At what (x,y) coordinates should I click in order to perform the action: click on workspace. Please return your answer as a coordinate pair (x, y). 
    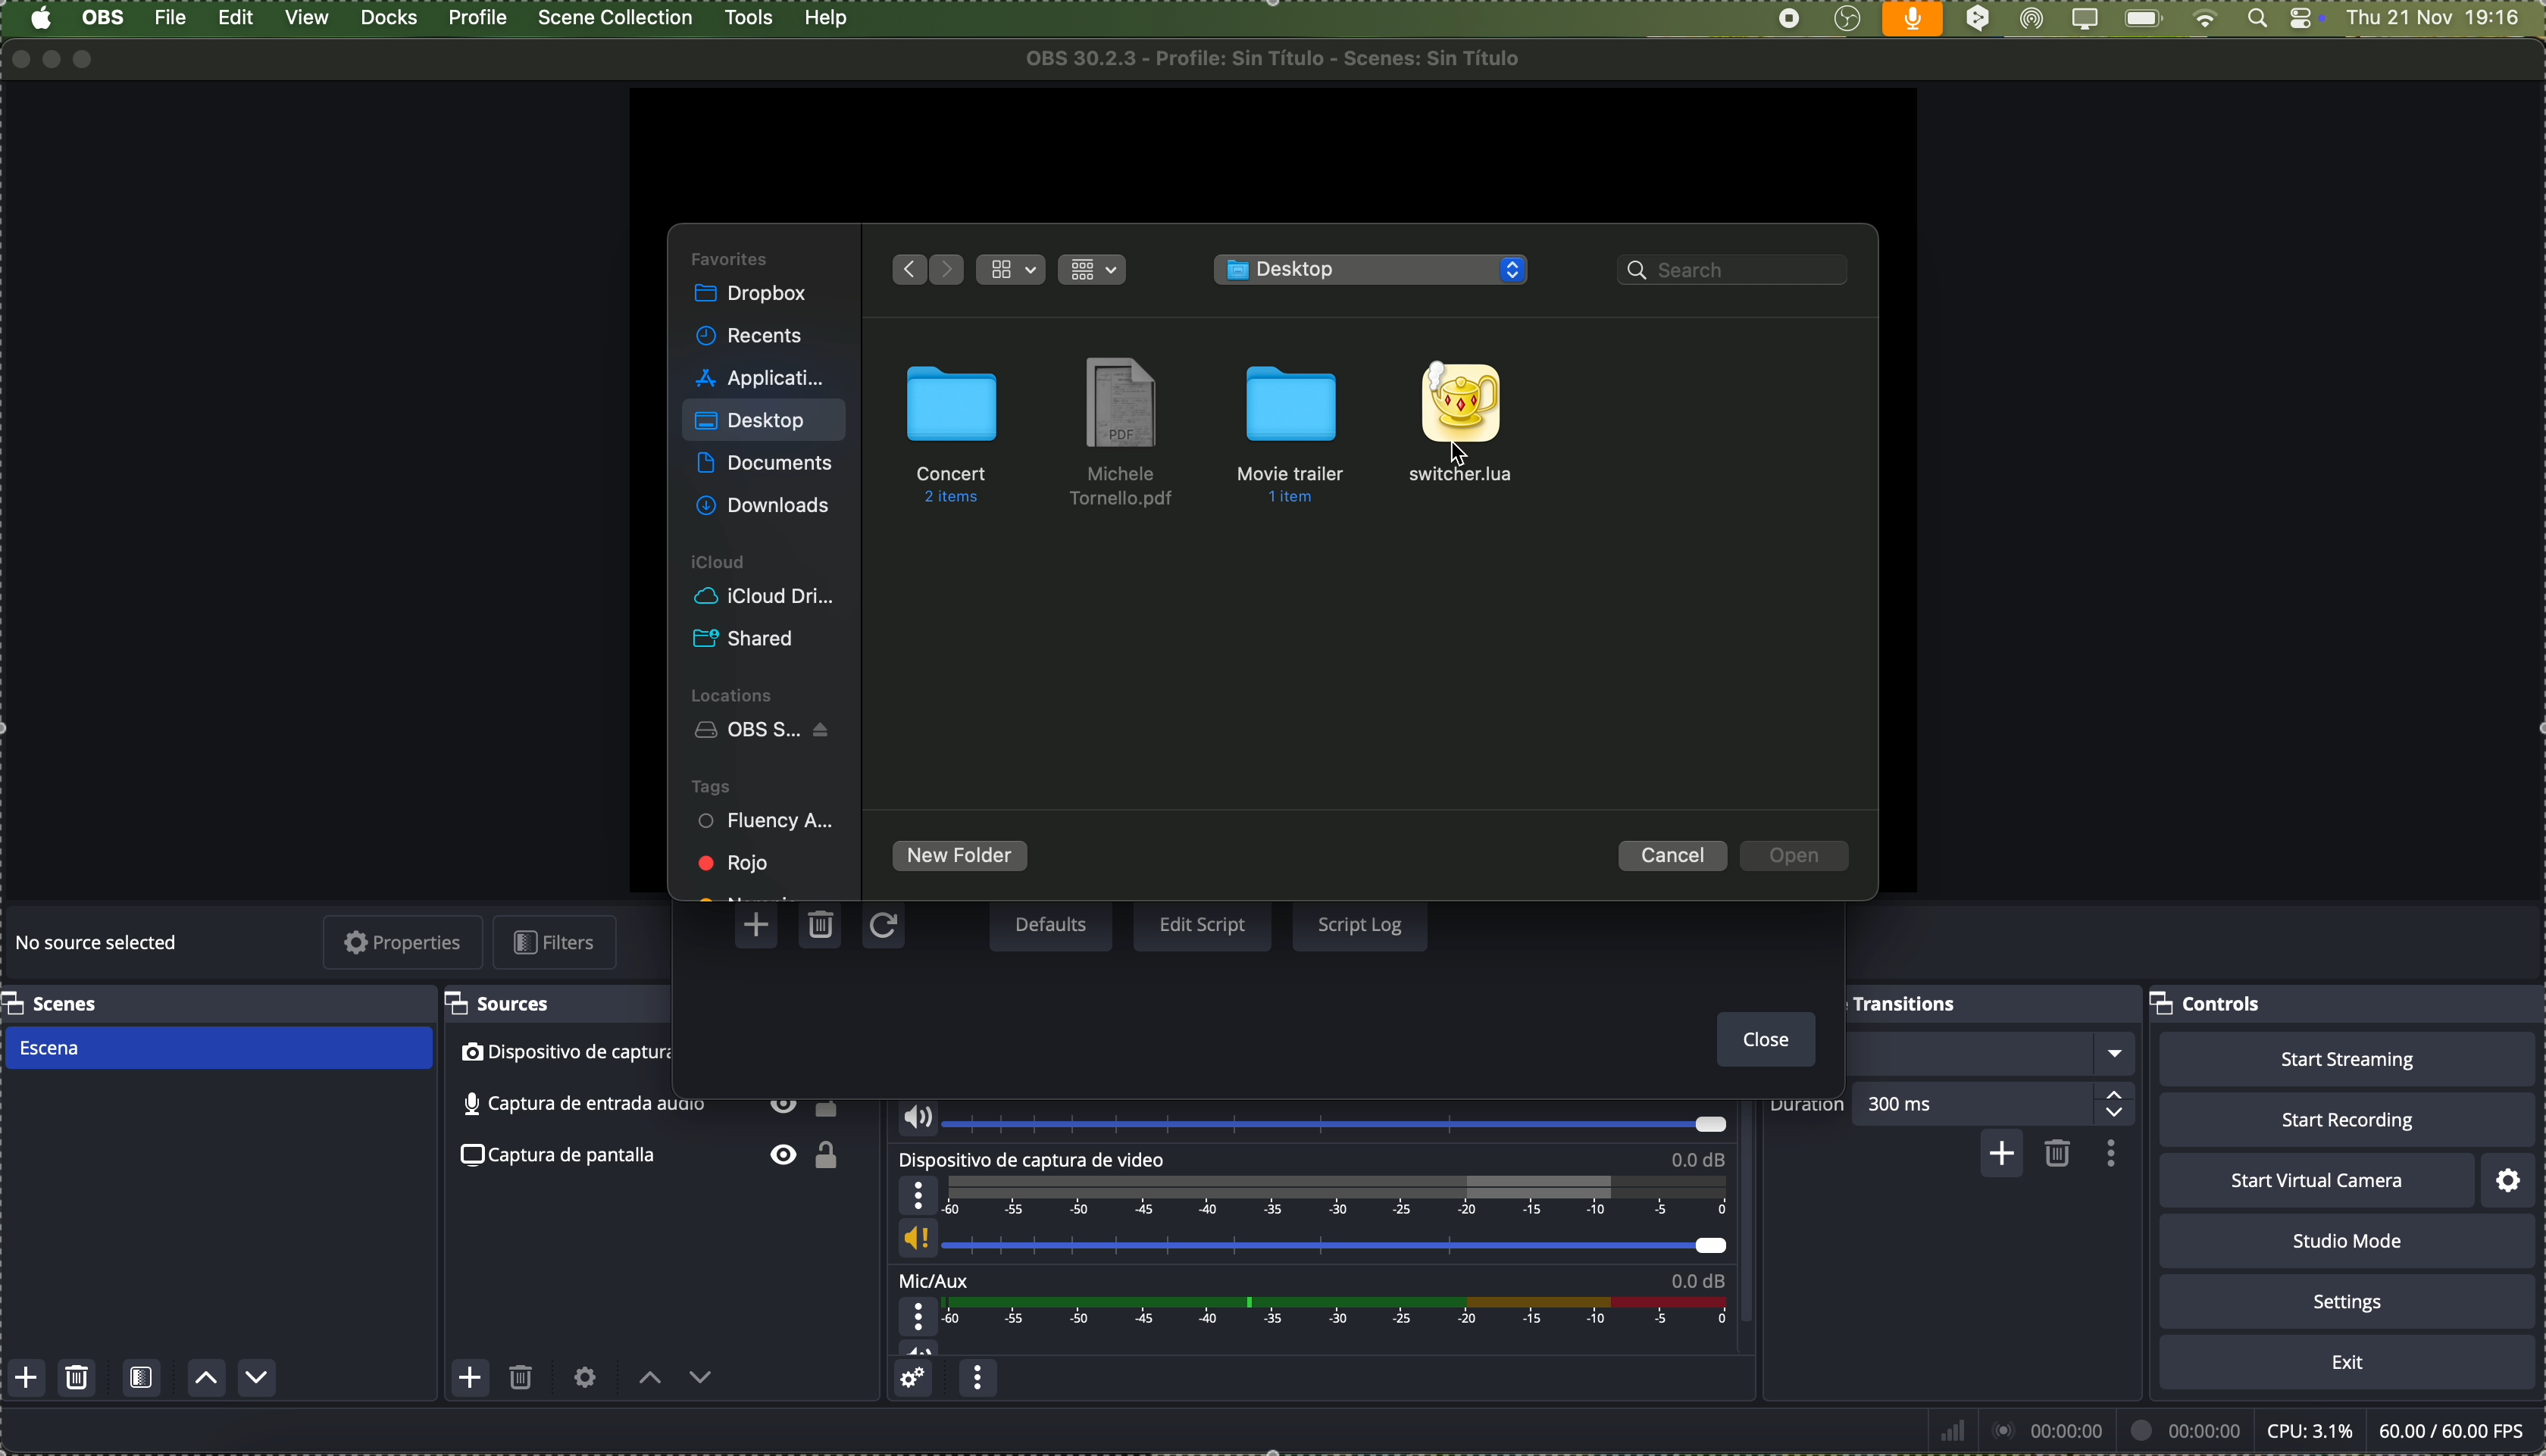
    Looking at the image, I should click on (1270, 153).